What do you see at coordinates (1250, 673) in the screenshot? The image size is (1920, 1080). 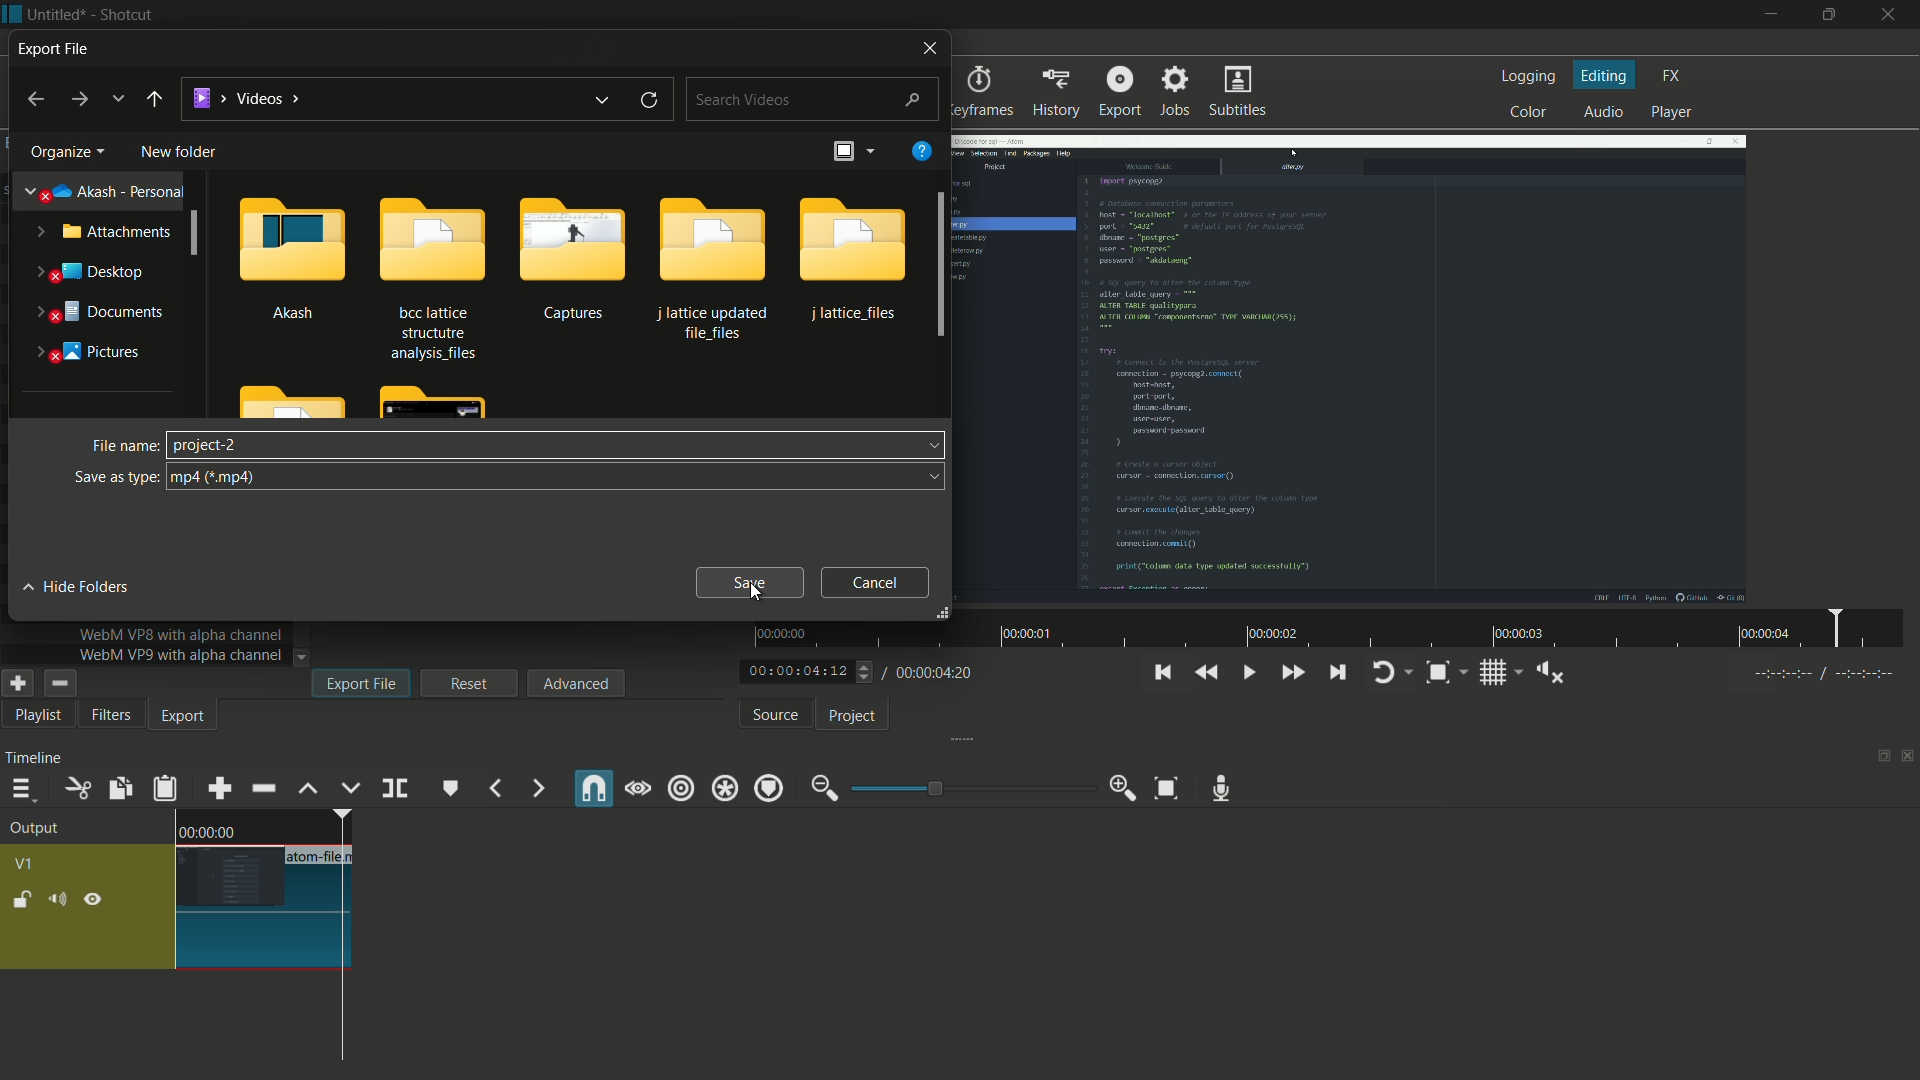 I see `toggle play or pause` at bounding box center [1250, 673].